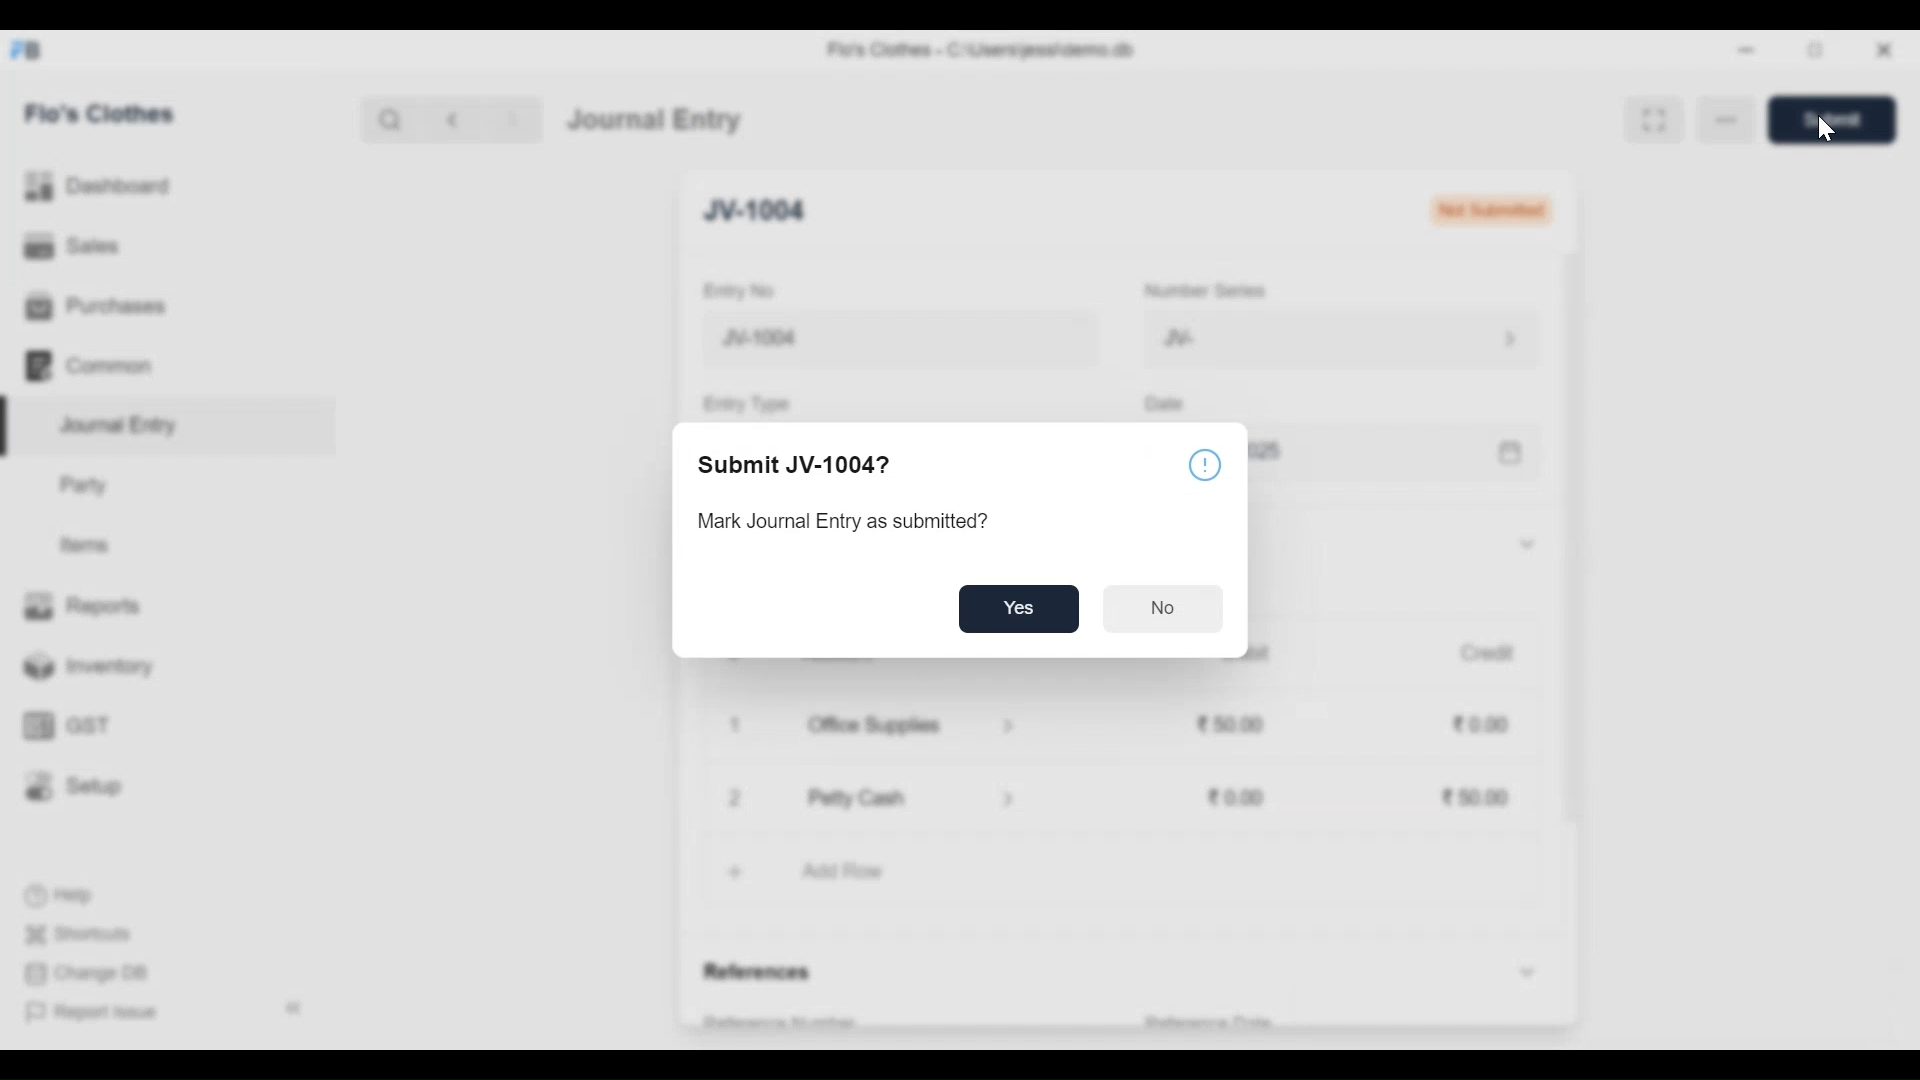 The width and height of the screenshot is (1920, 1080). What do you see at coordinates (854, 521) in the screenshot?
I see `Mark Journal Entry as submitted?` at bounding box center [854, 521].